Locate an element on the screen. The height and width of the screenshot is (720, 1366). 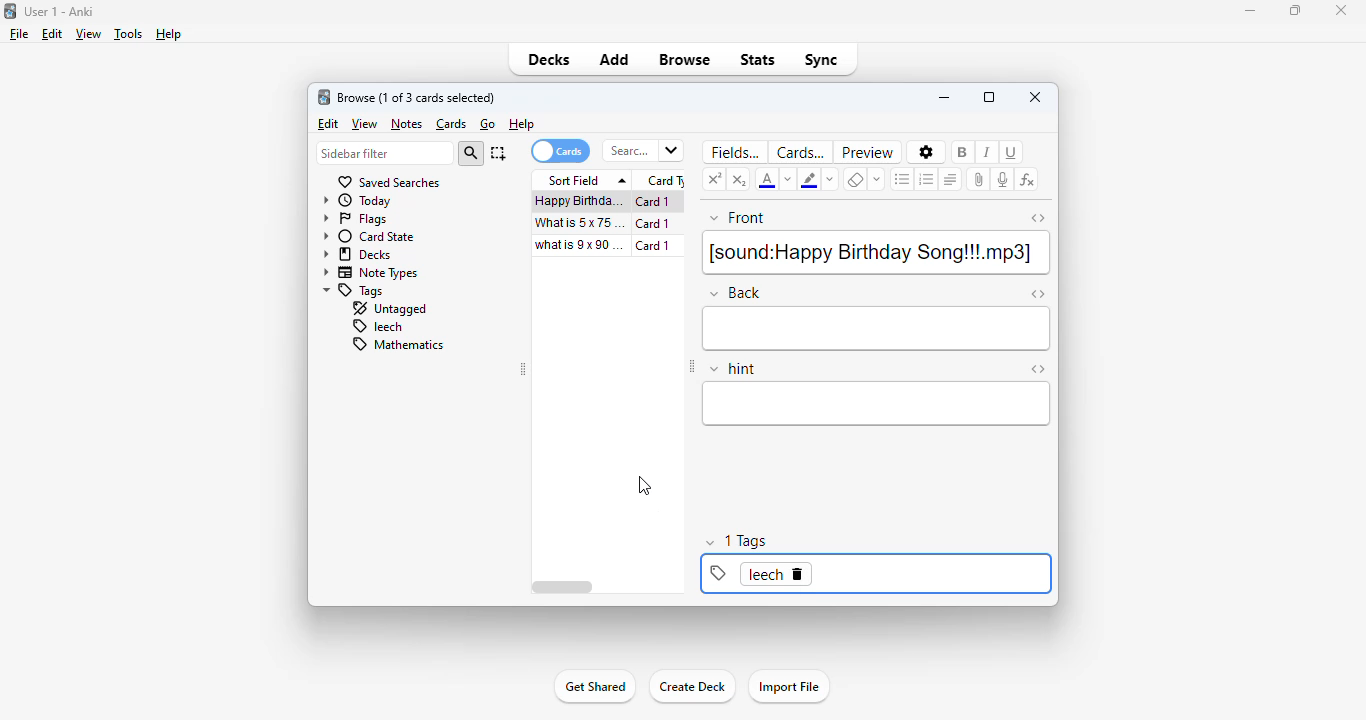
stats is located at coordinates (759, 60).